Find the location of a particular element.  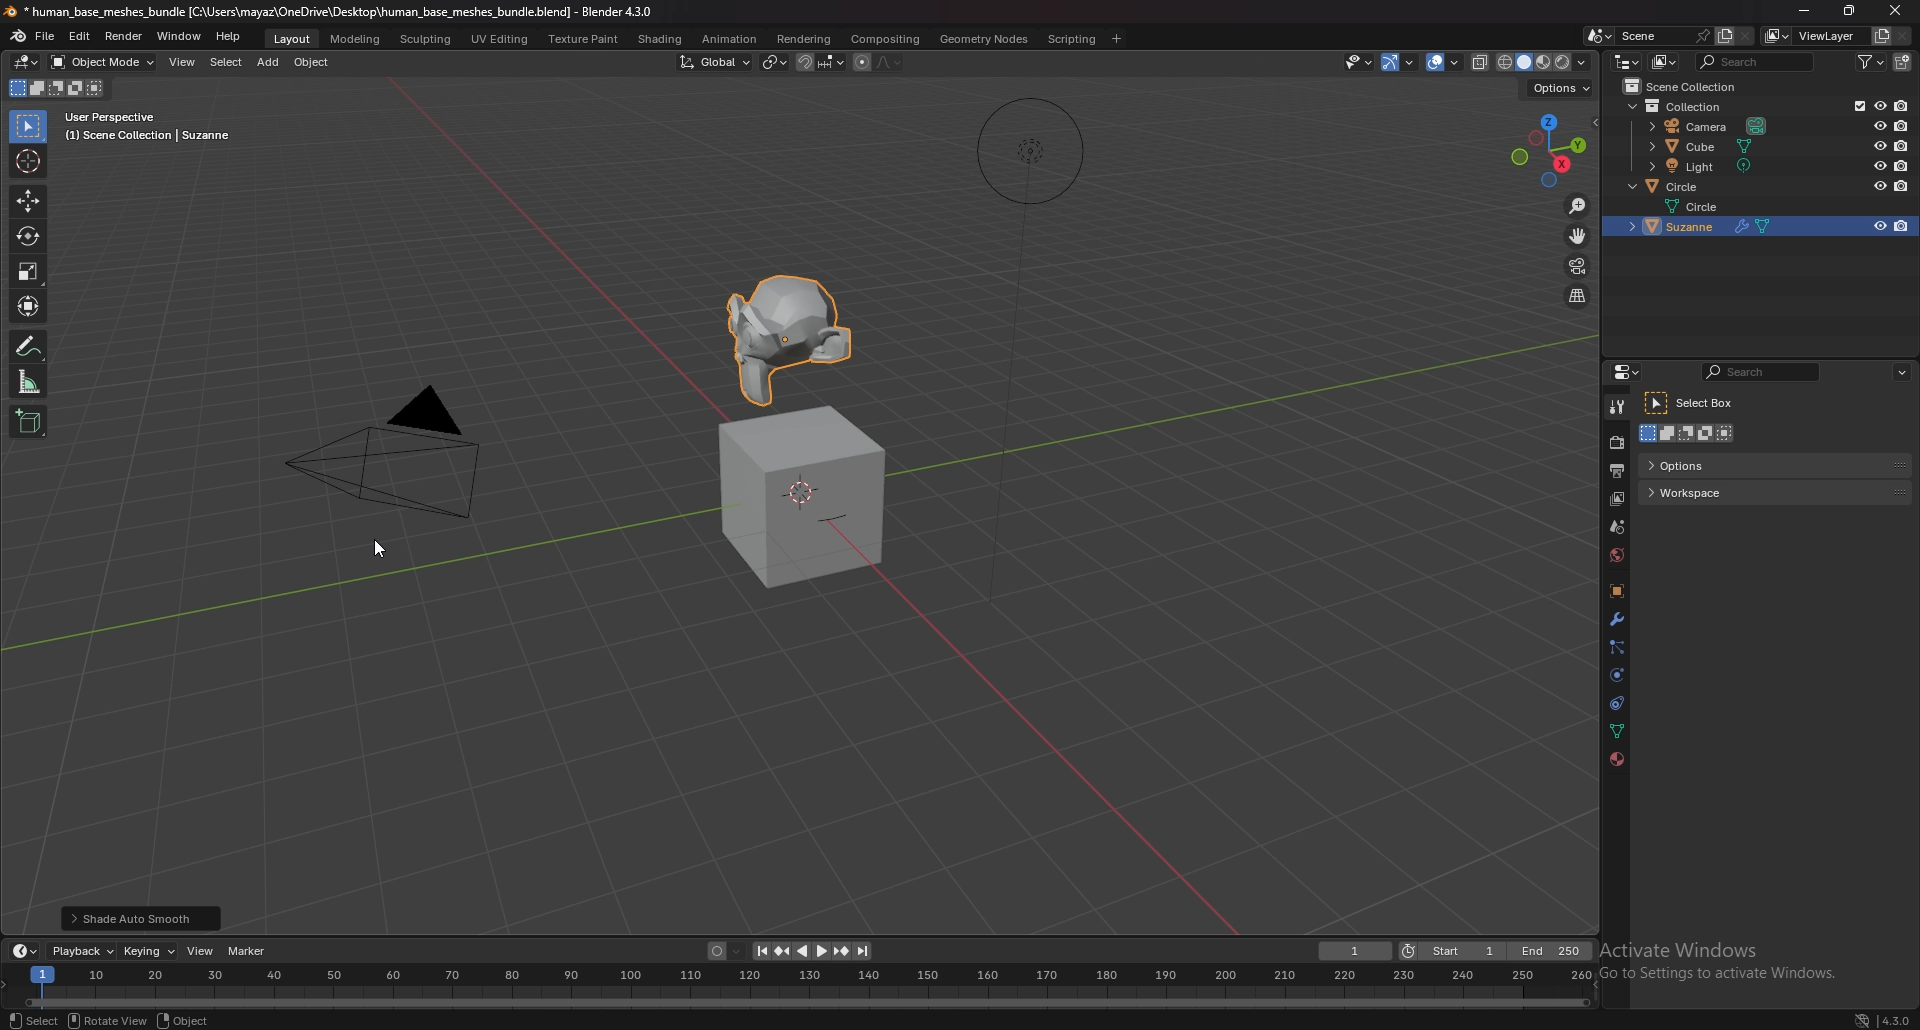

mode is located at coordinates (1690, 435).